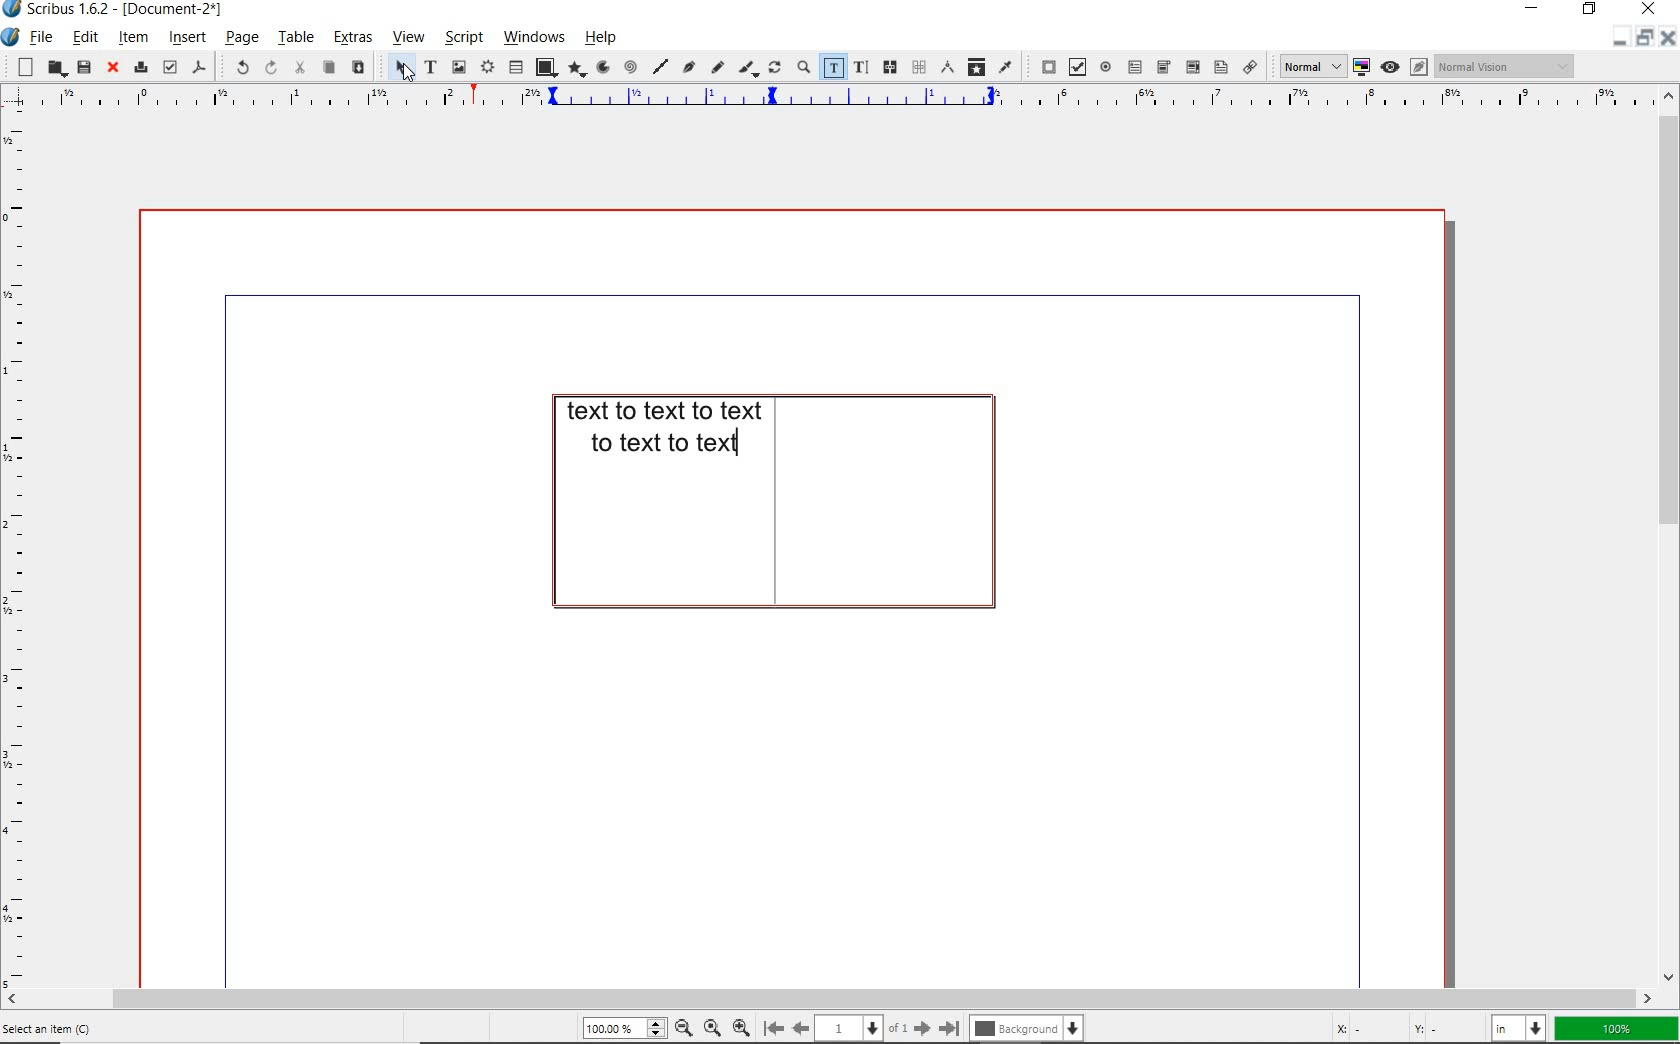 This screenshot has width=1680, height=1044. What do you see at coordinates (1407, 67) in the screenshot?
I see `preview mode` at bounding box center [1407, 67].